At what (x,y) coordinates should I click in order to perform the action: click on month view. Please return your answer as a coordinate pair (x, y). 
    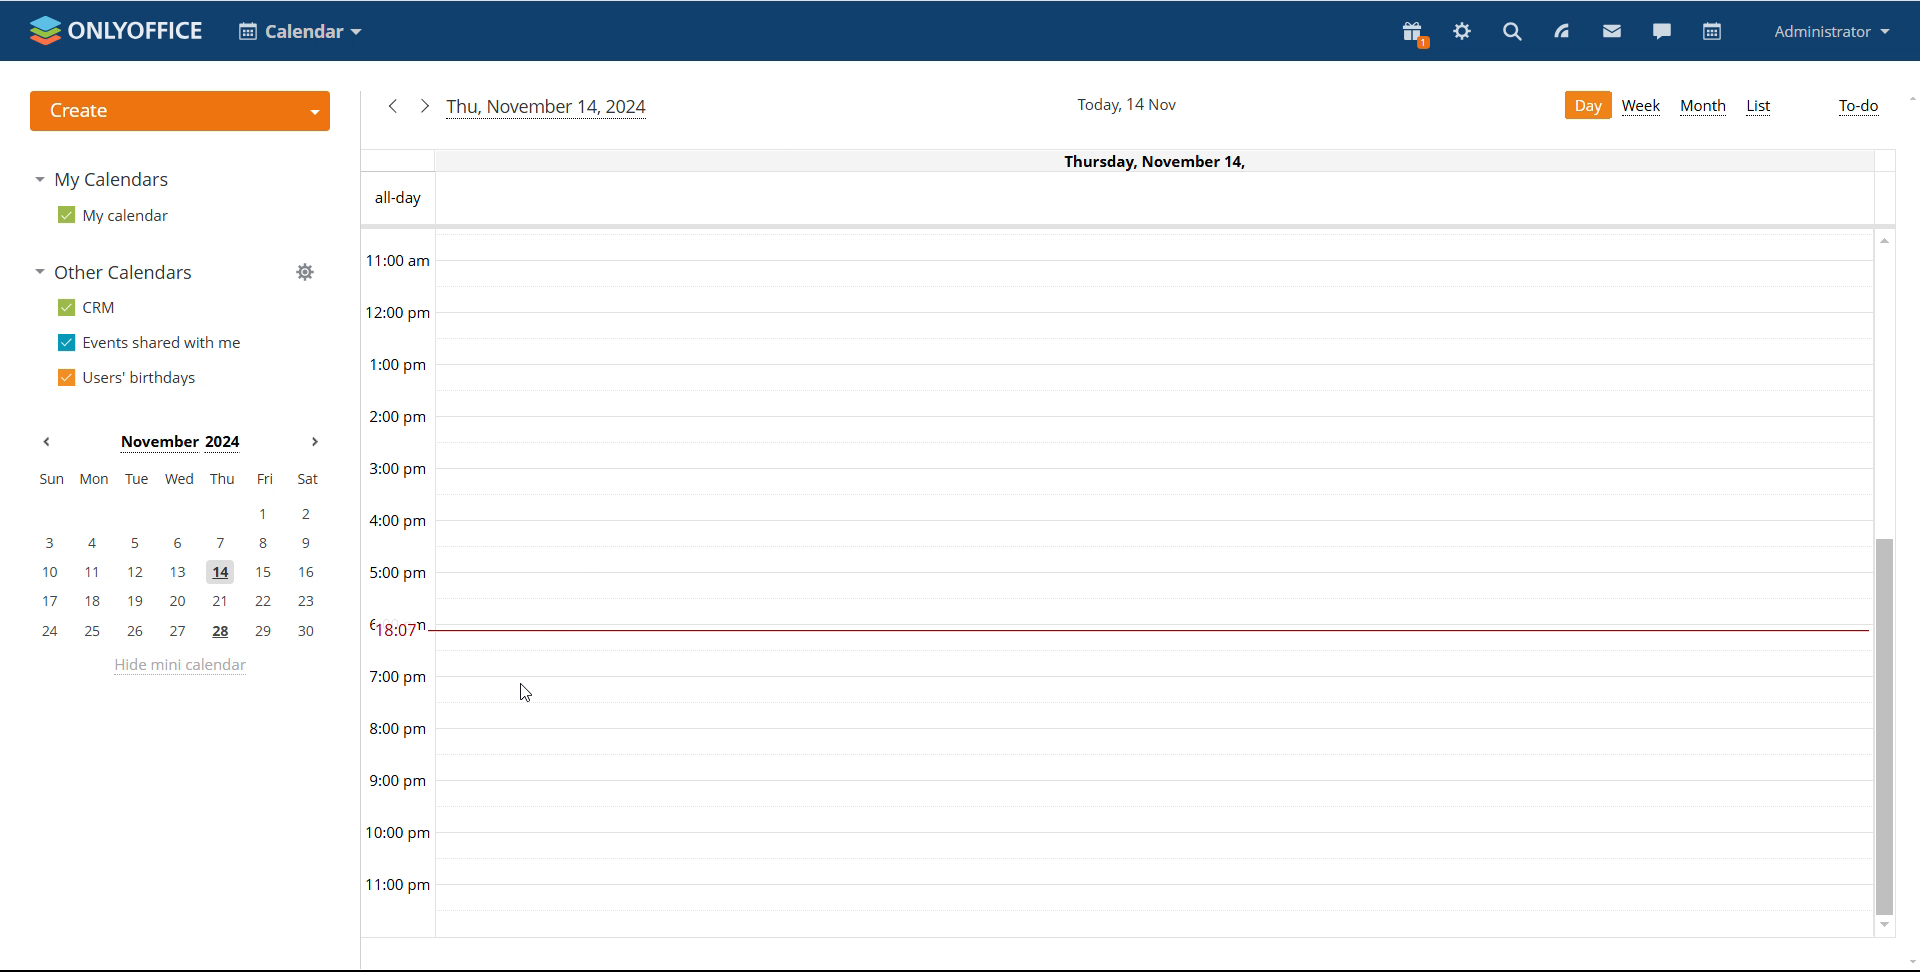
    Looking at the image, I should click on (1702, 108).